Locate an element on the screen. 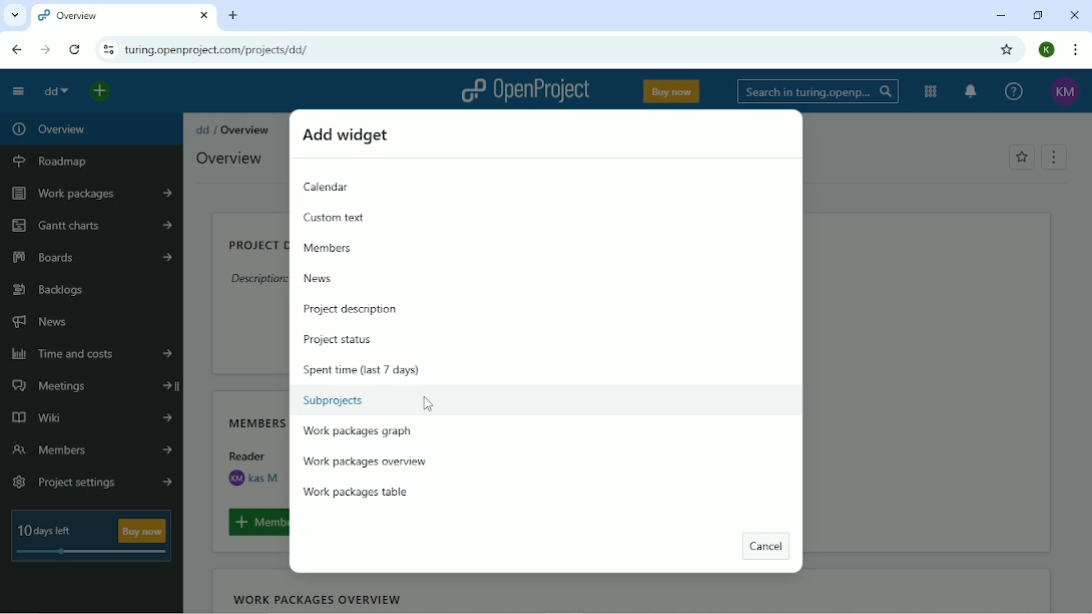 Image resolution: width=1092 pixels, height=614 pixels. Work packages is located at coordinates (89, 194).